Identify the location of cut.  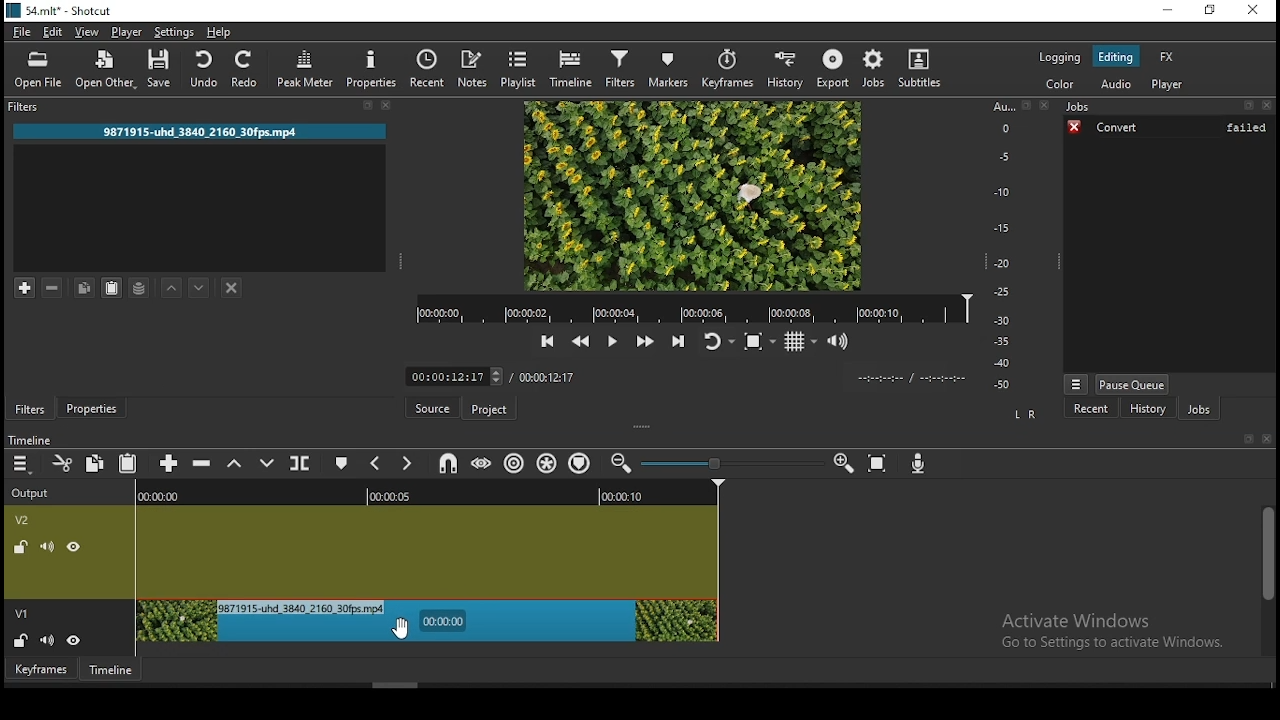
(63, 463).